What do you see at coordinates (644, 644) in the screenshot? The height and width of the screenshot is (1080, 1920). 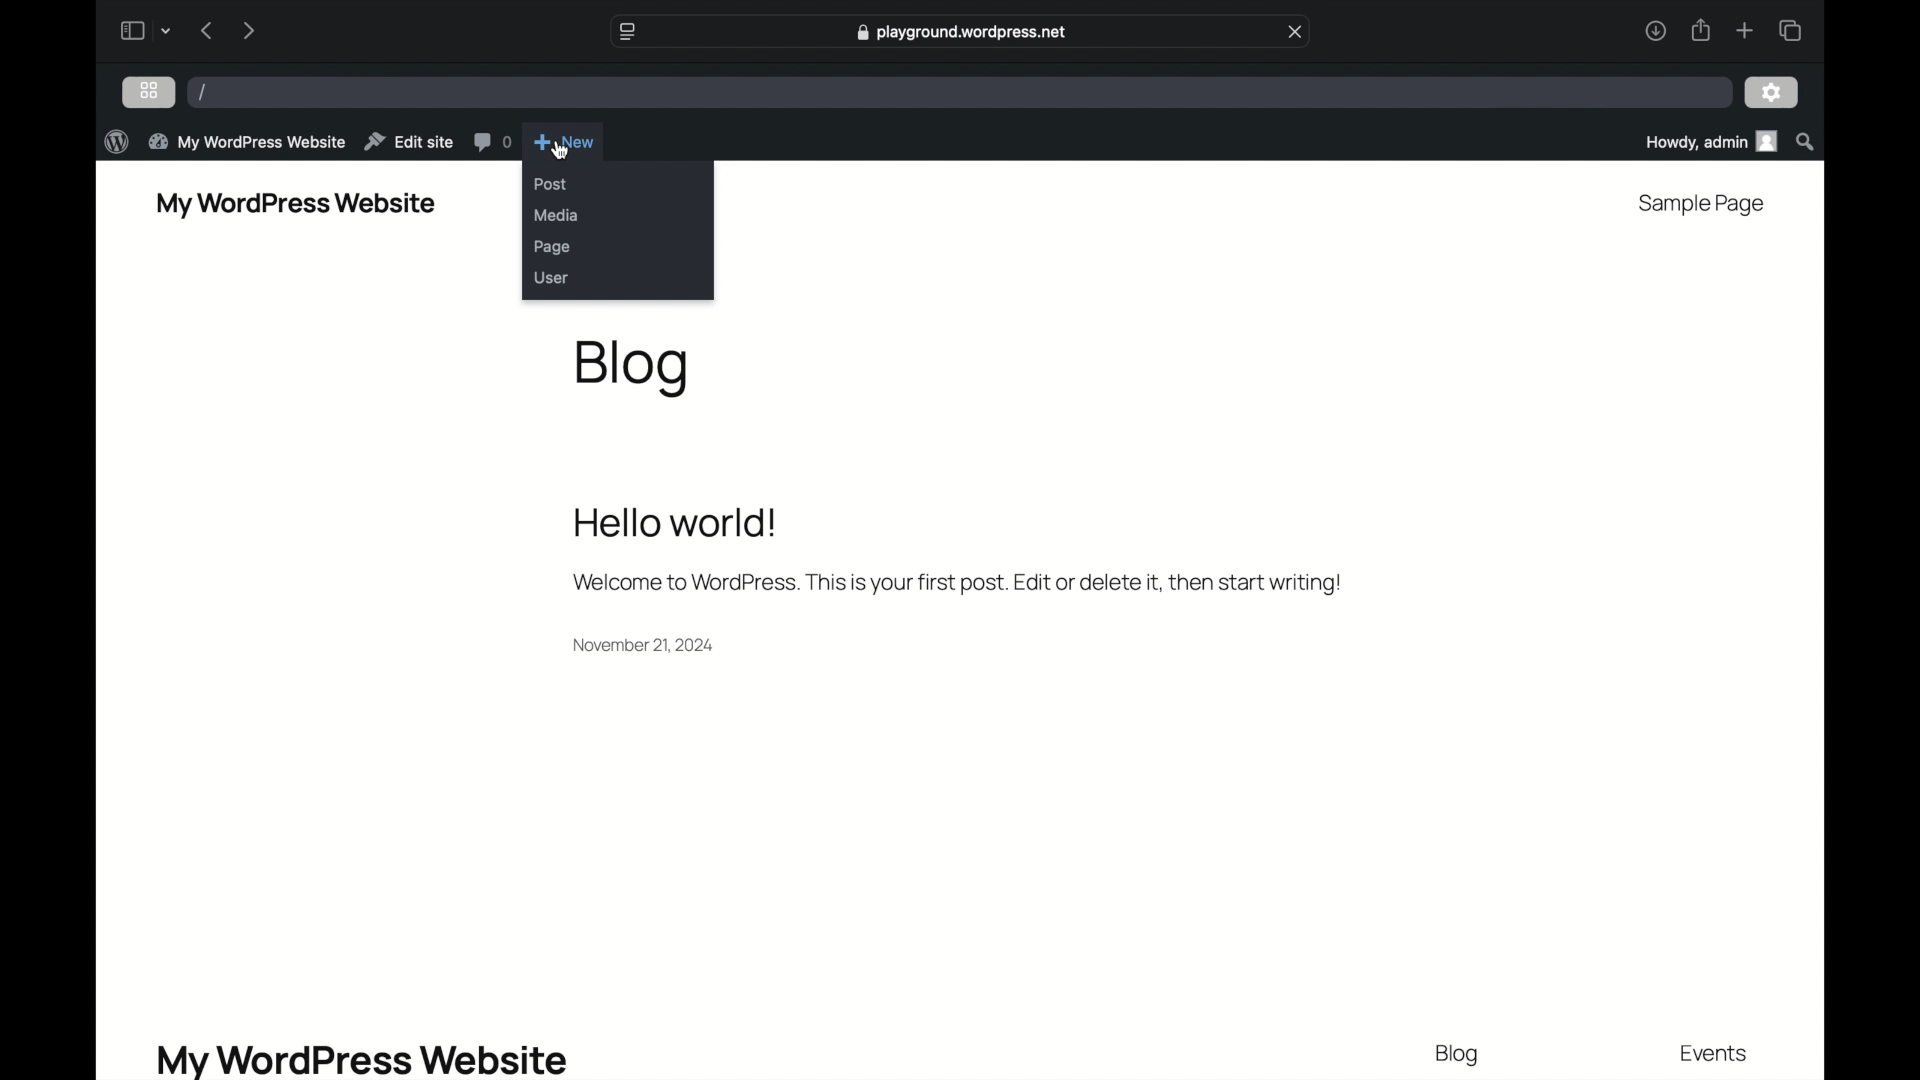 I see `date` at bounding box center [644, 644].